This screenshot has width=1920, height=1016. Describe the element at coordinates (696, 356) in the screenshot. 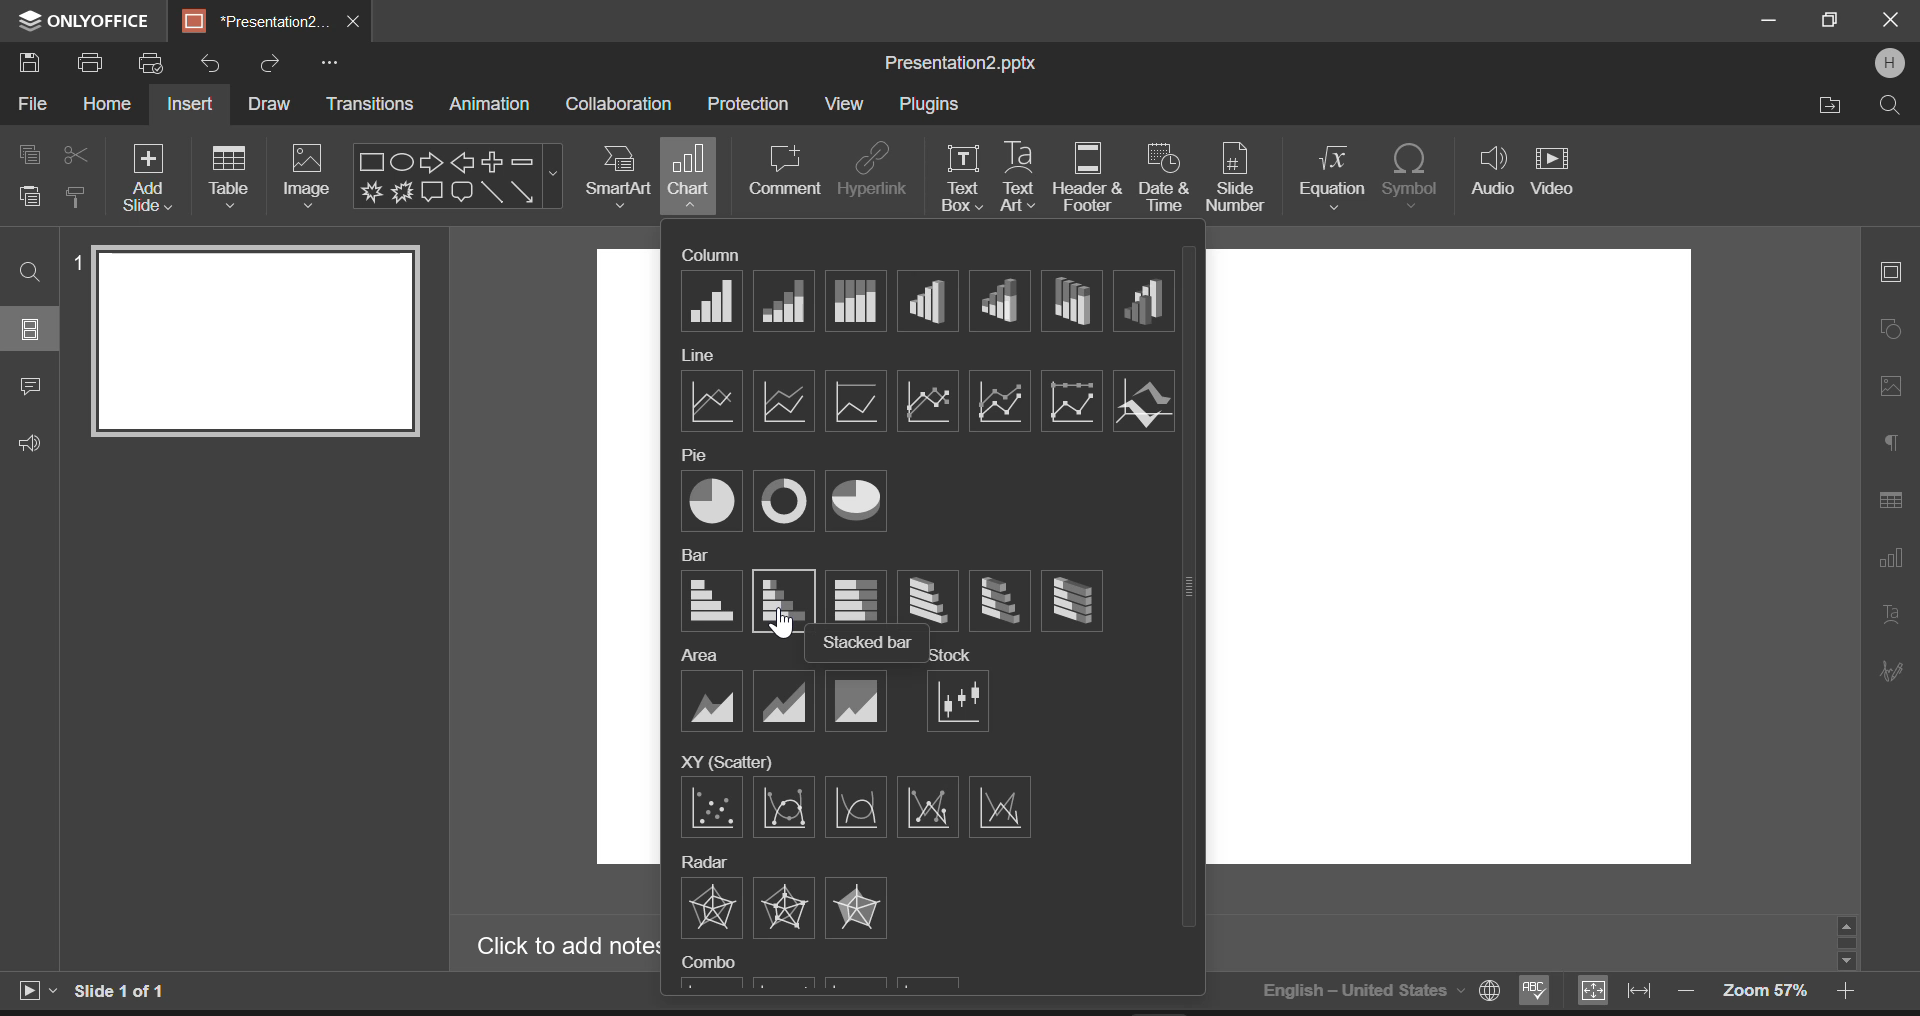

I see `Line` at that location.